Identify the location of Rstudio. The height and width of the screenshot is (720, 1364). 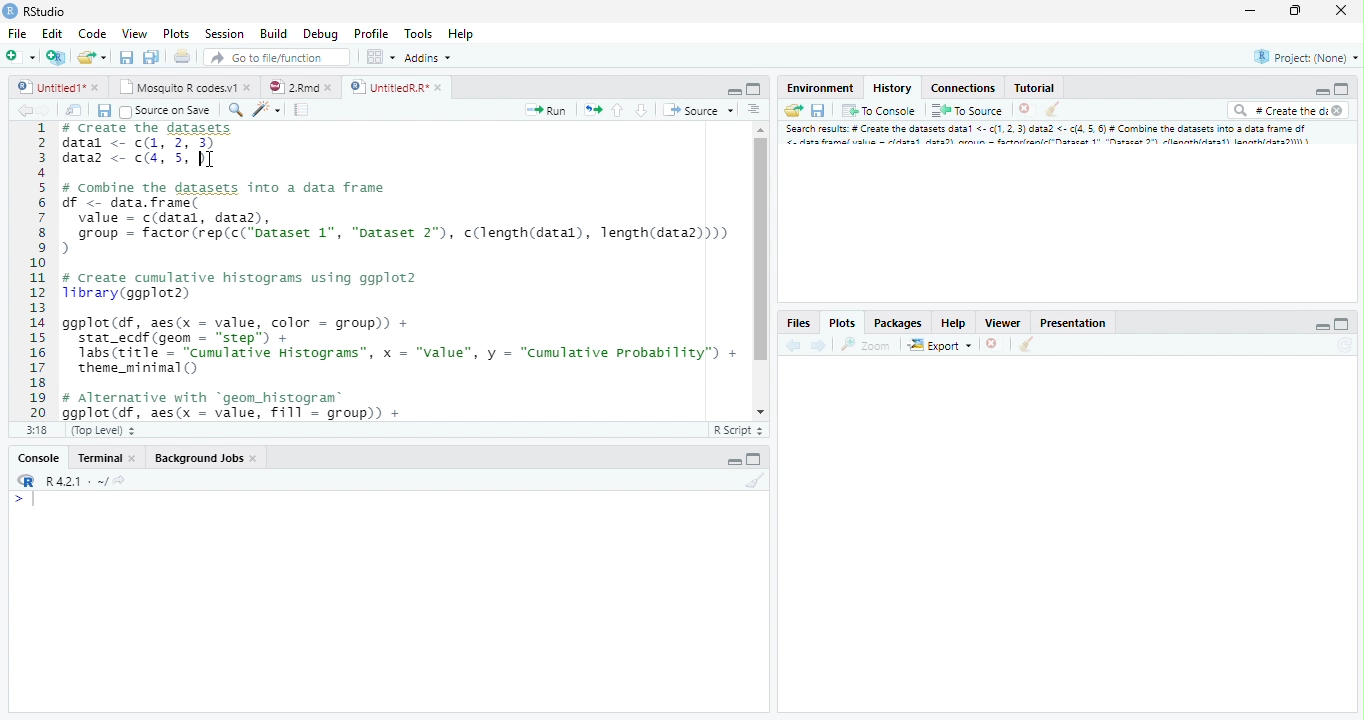
(34, 10).